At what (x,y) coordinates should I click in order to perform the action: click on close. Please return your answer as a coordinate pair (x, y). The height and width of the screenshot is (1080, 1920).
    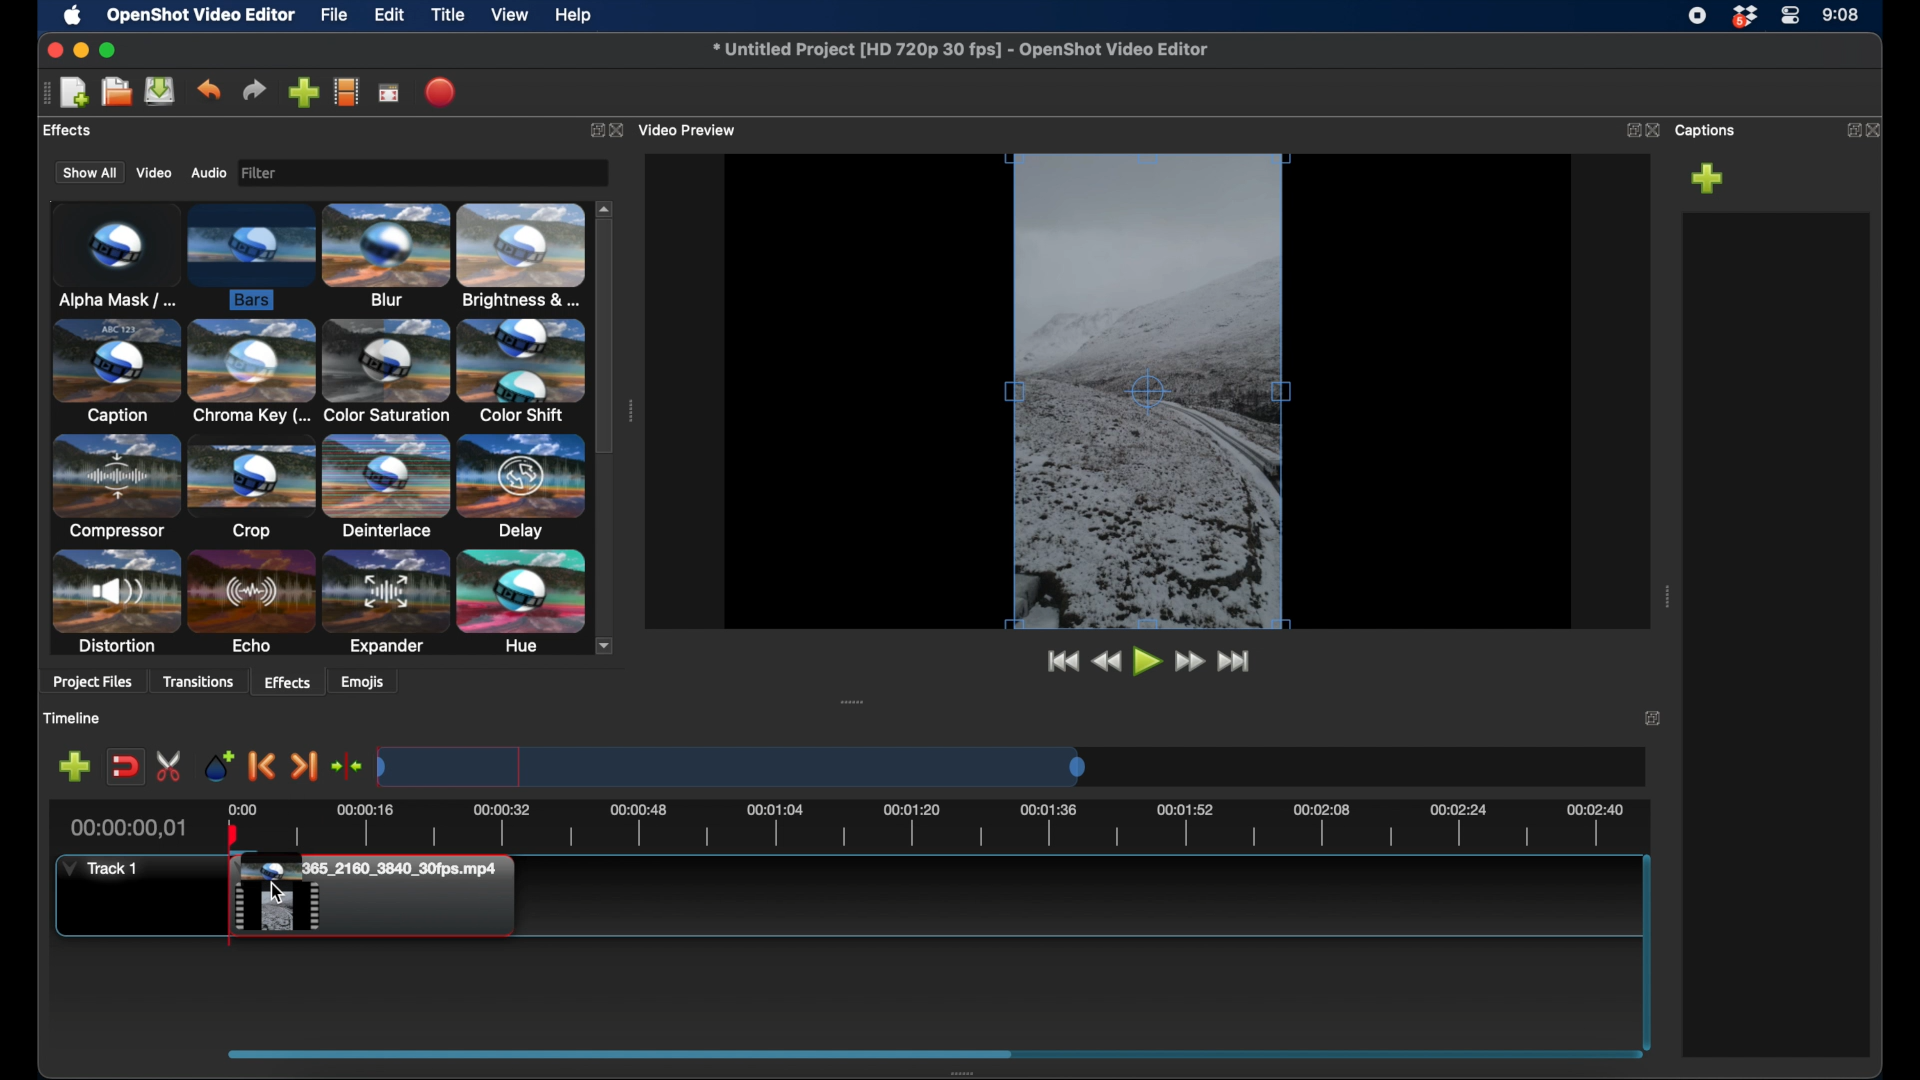
    Looking at the image, I should click on (52, 50).